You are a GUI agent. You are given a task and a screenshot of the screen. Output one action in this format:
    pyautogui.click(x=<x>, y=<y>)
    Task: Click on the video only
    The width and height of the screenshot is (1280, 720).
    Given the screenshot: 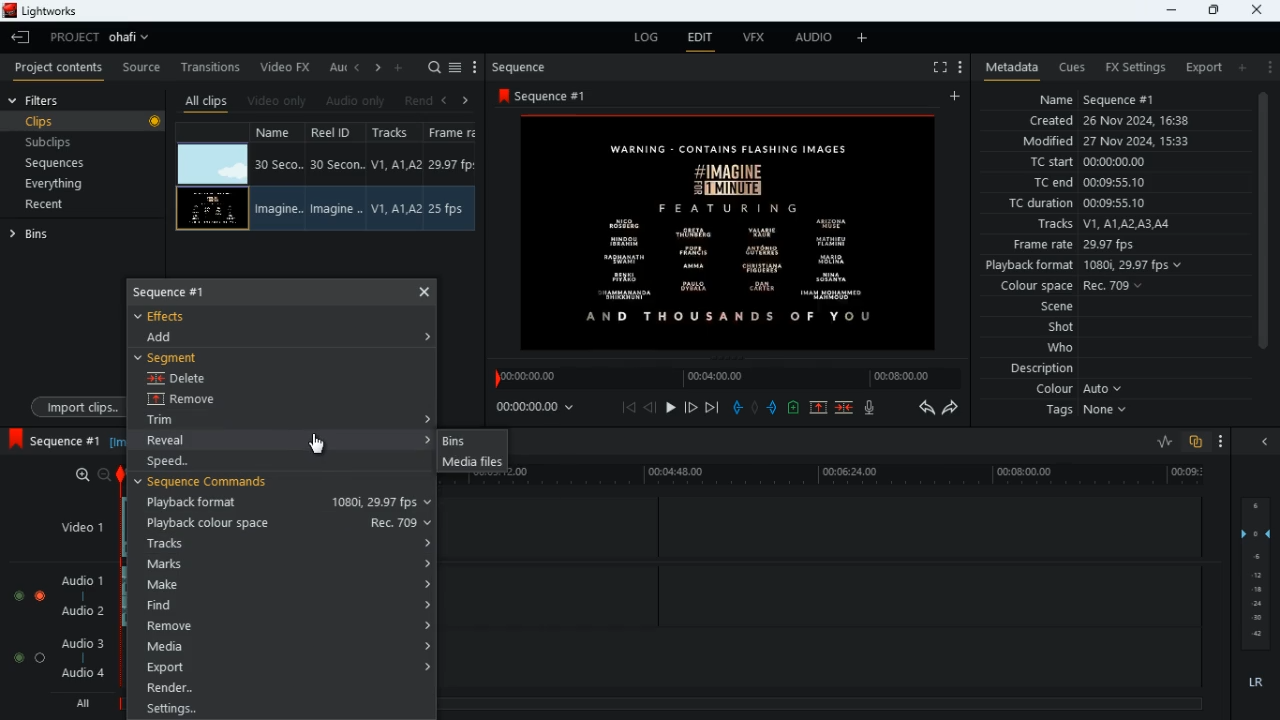 What is the action you would take?
    pyautogui.click(x=278, y=99)
    